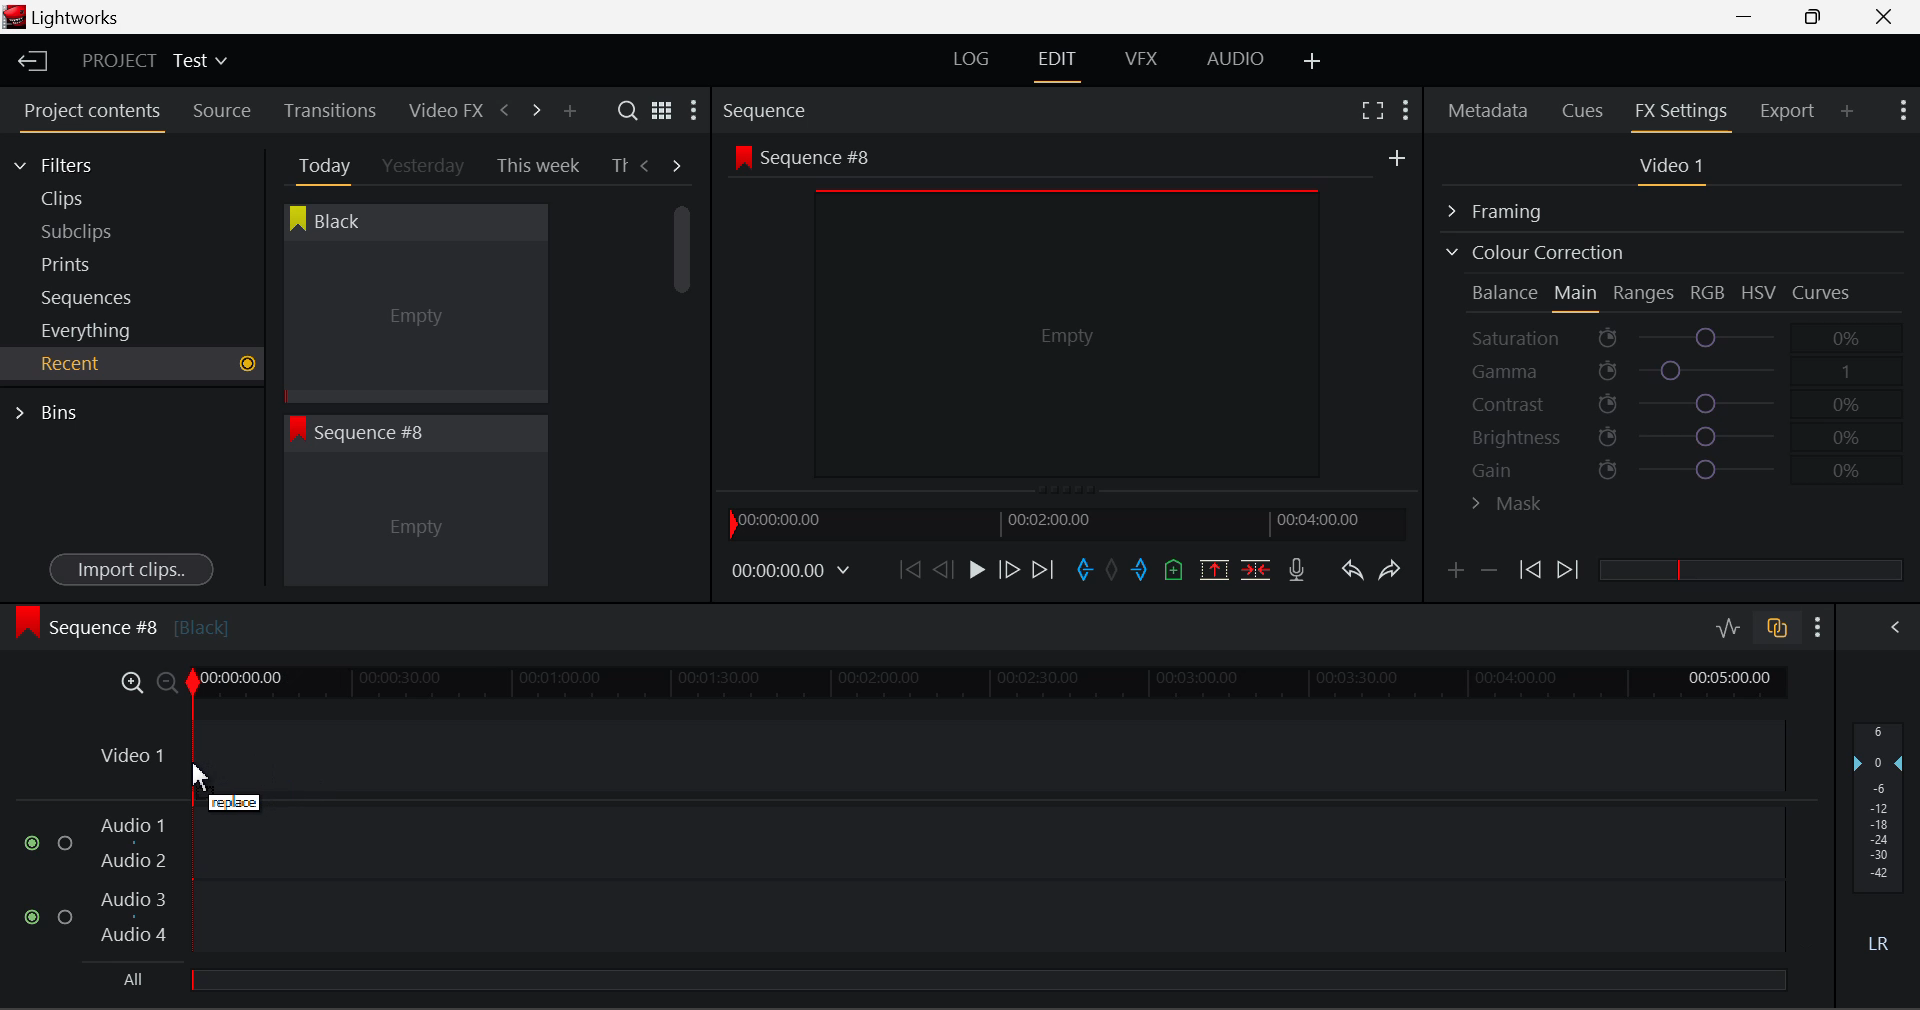  I want to click on Yesterday Tab, so click(425, 167).